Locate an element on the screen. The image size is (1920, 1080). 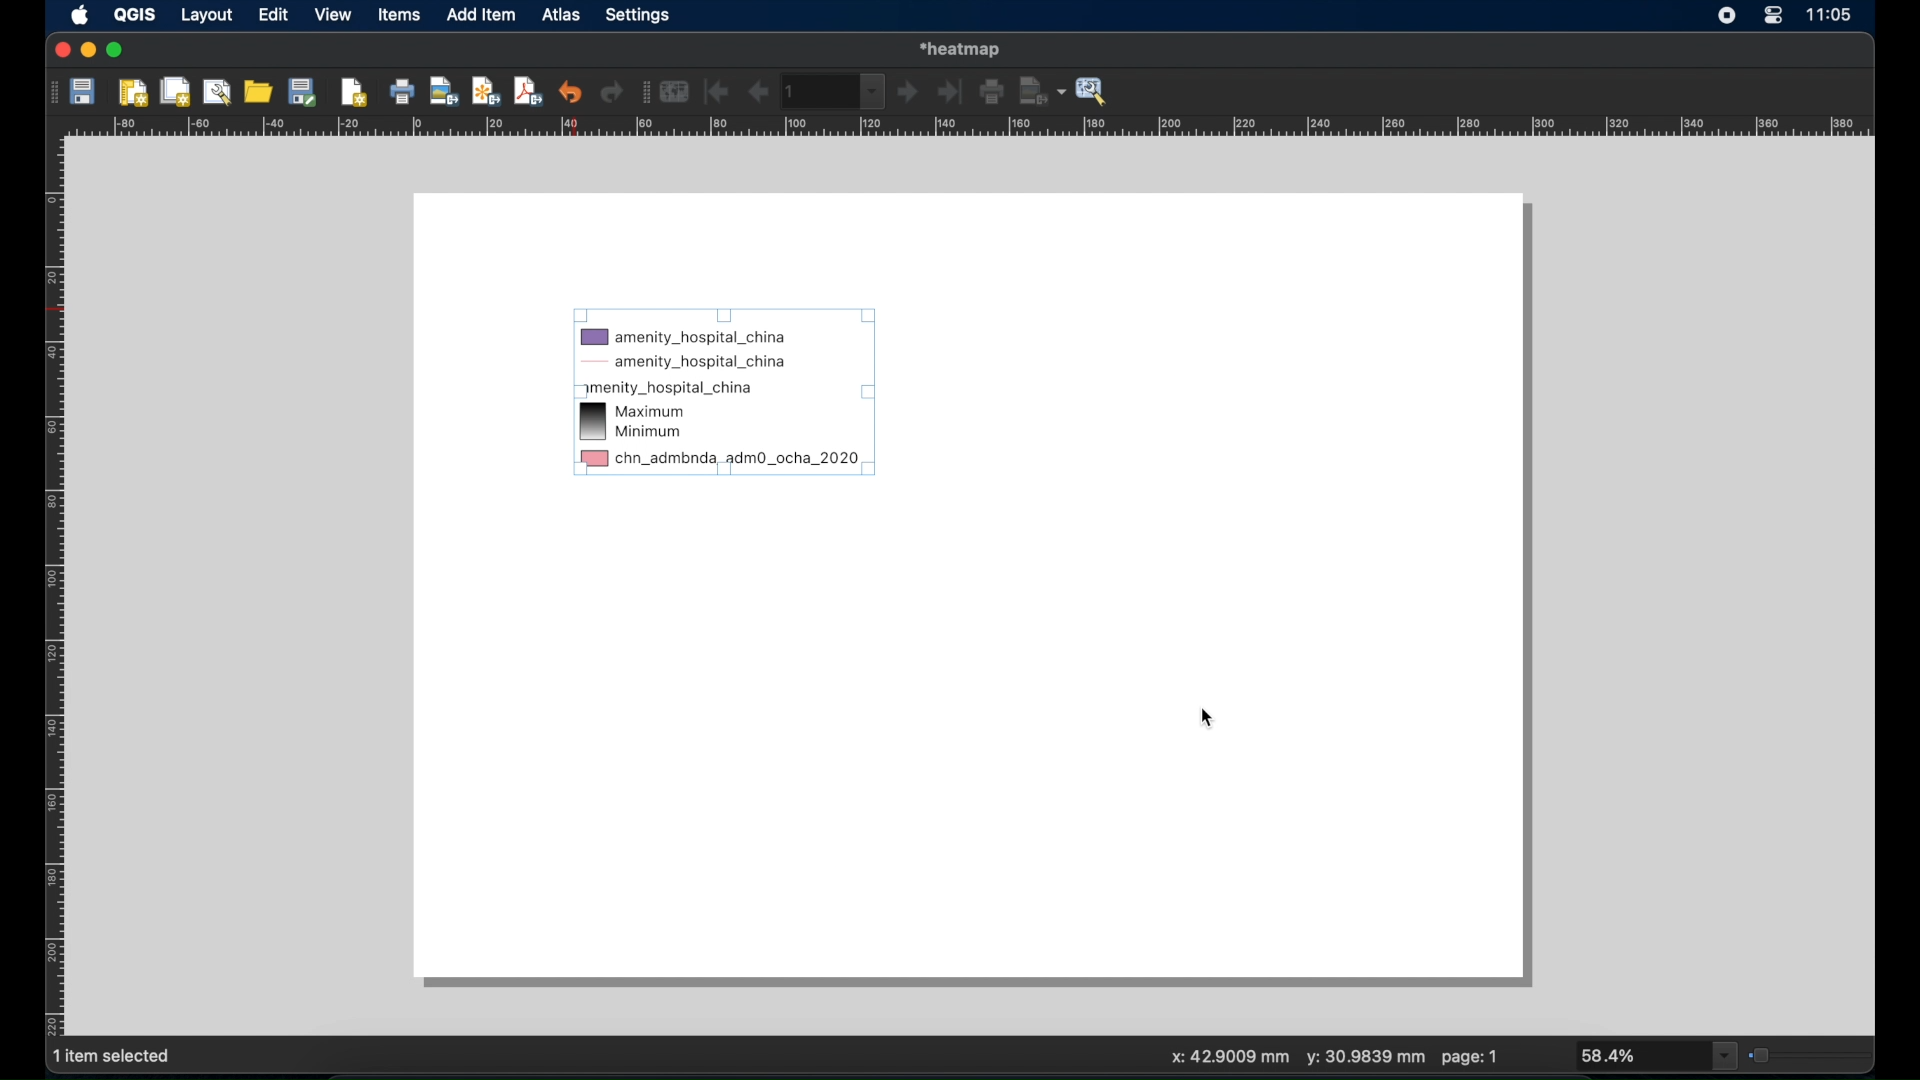
x: mm is located at coordinates (1224, 1059).